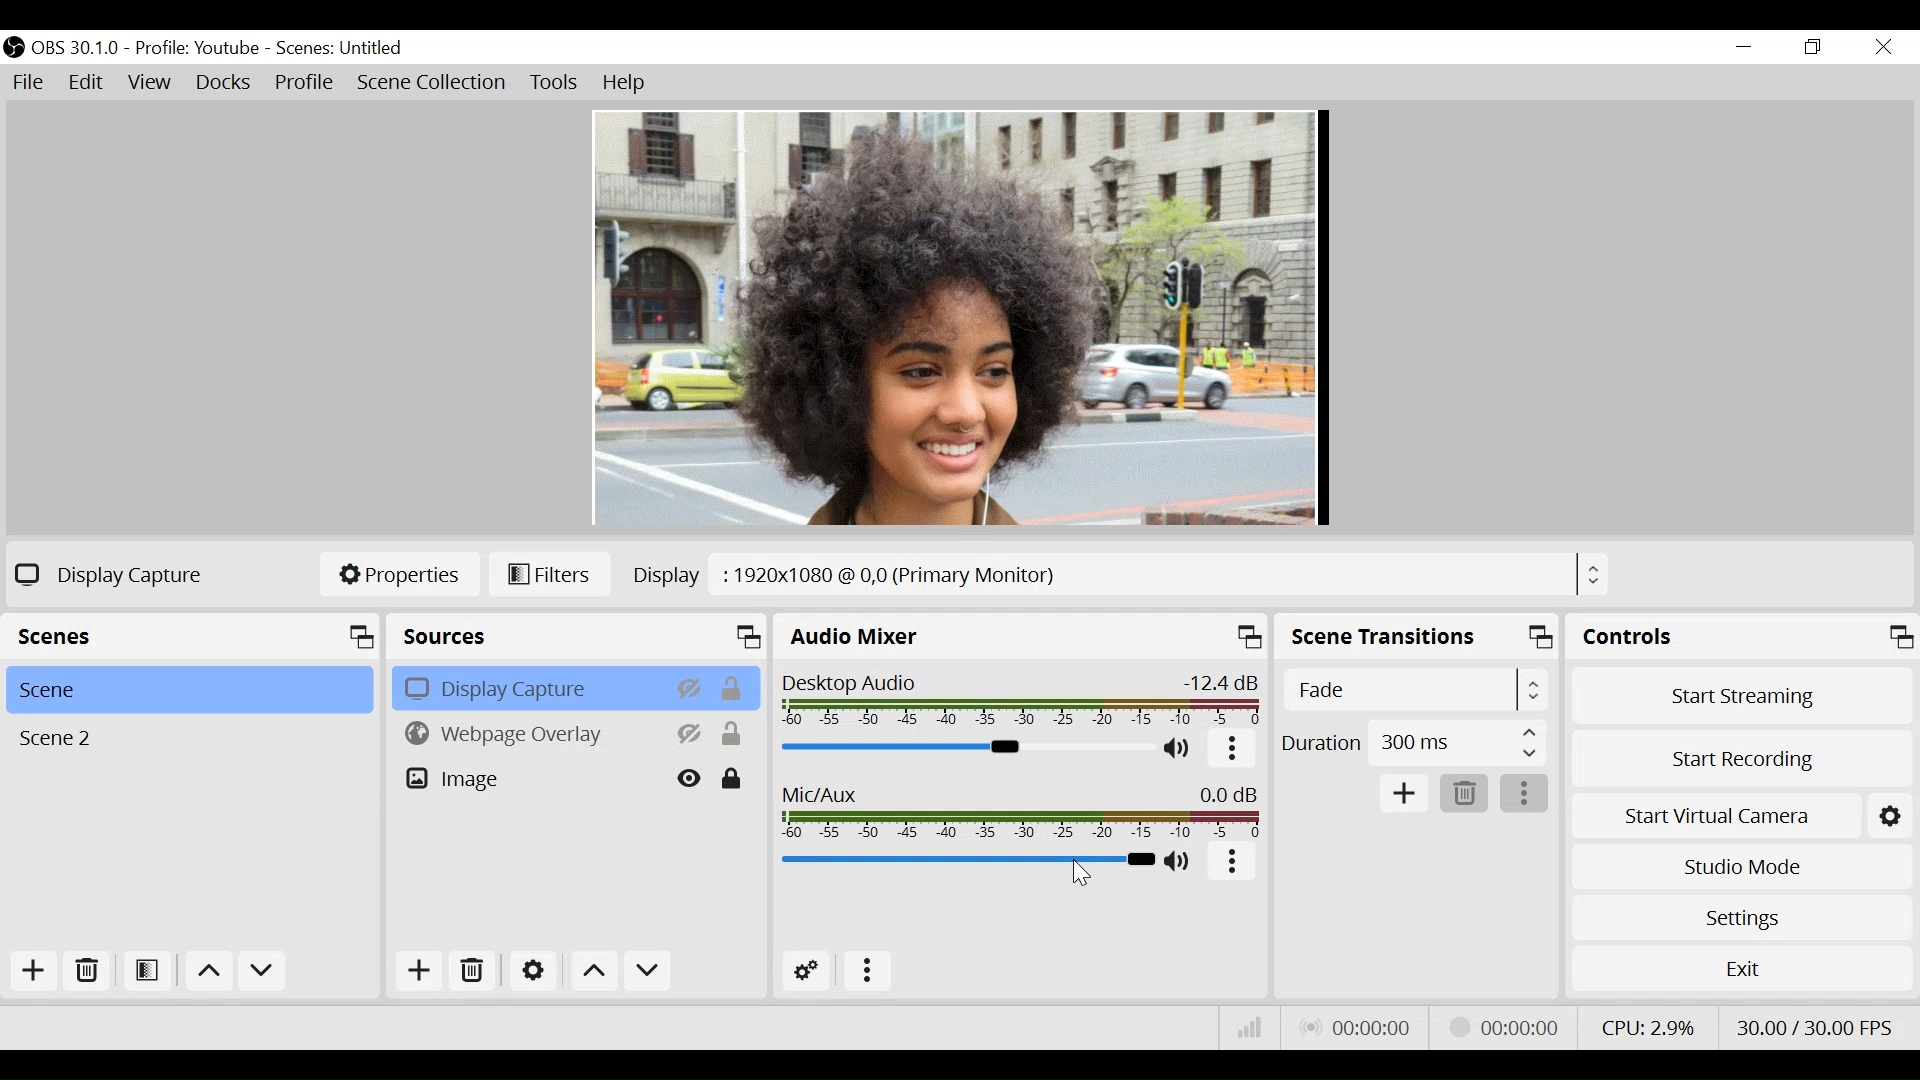 This screenshot has width=1920, height=1080. Describe the element at coordinates (1742, 968) in the screenshot. I see `Exit` at that location.